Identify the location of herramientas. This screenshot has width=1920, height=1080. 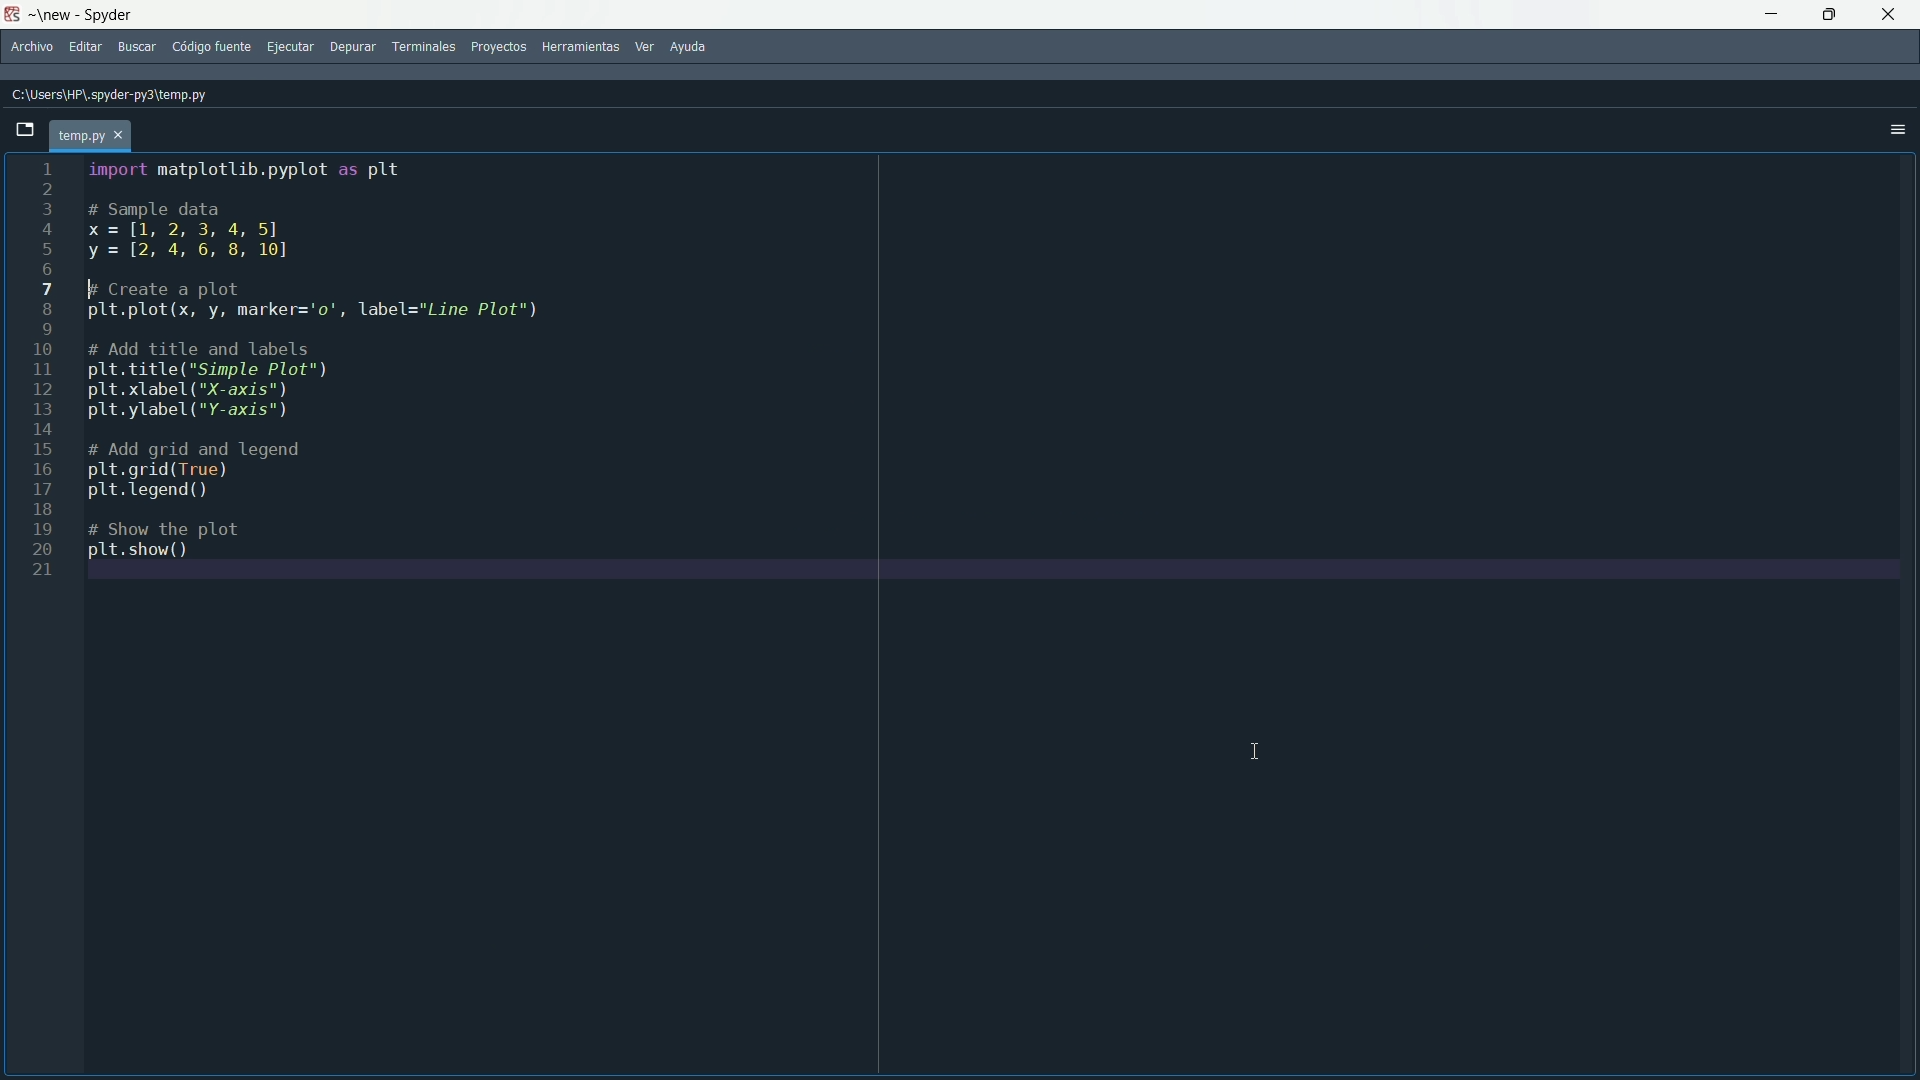
(581, 48).